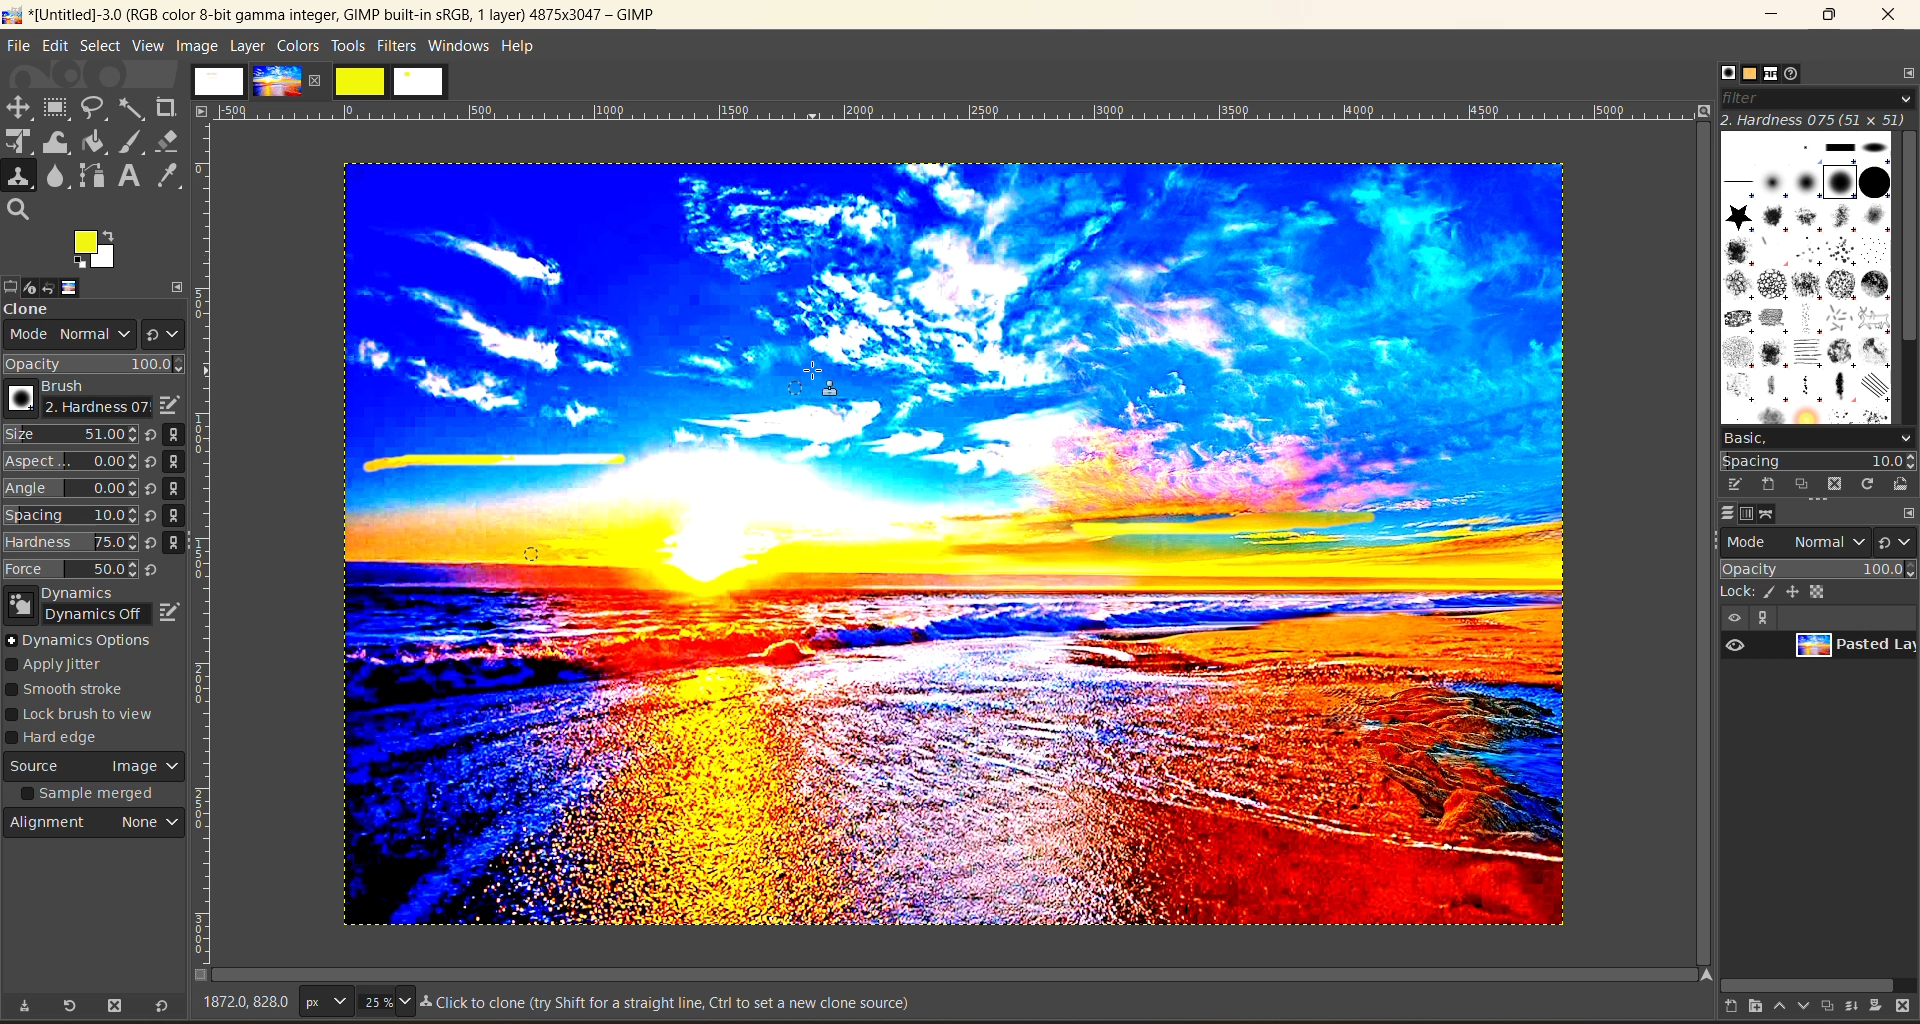 This screenshot has height=1024, width=1920. Describe the element at coordinates (1796, 591) in the screenshot. I see `position` at that location.